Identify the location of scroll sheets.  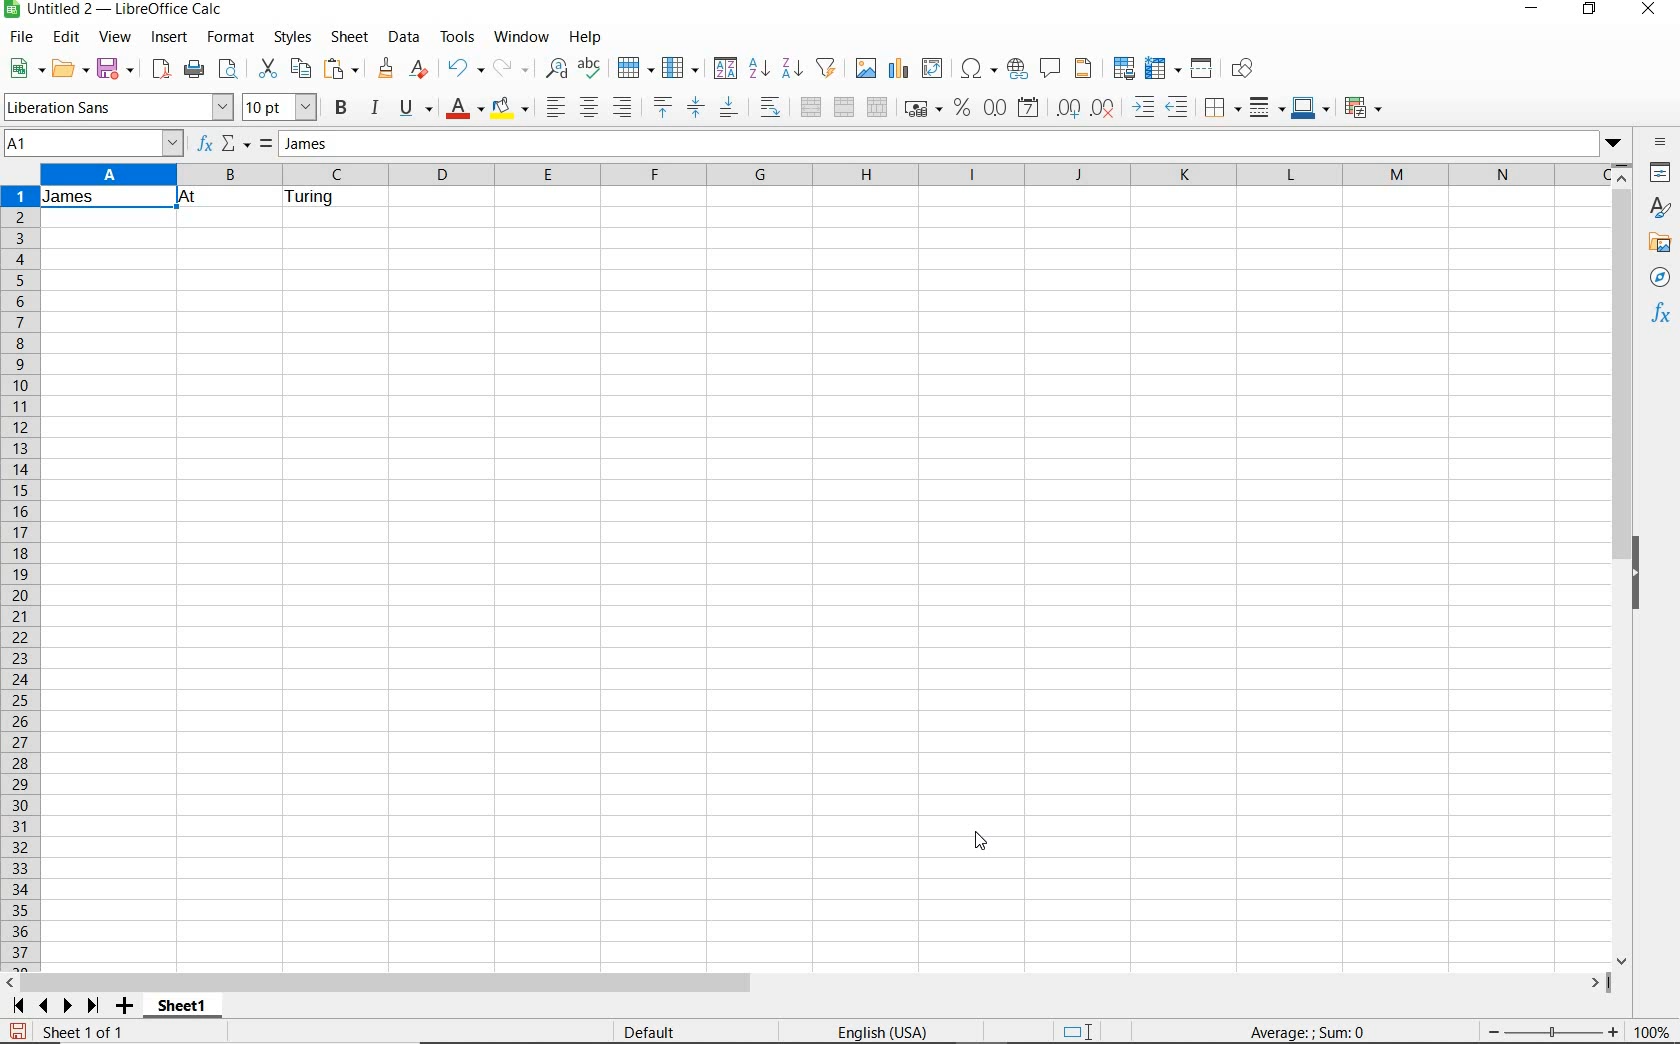
(52, 1005).